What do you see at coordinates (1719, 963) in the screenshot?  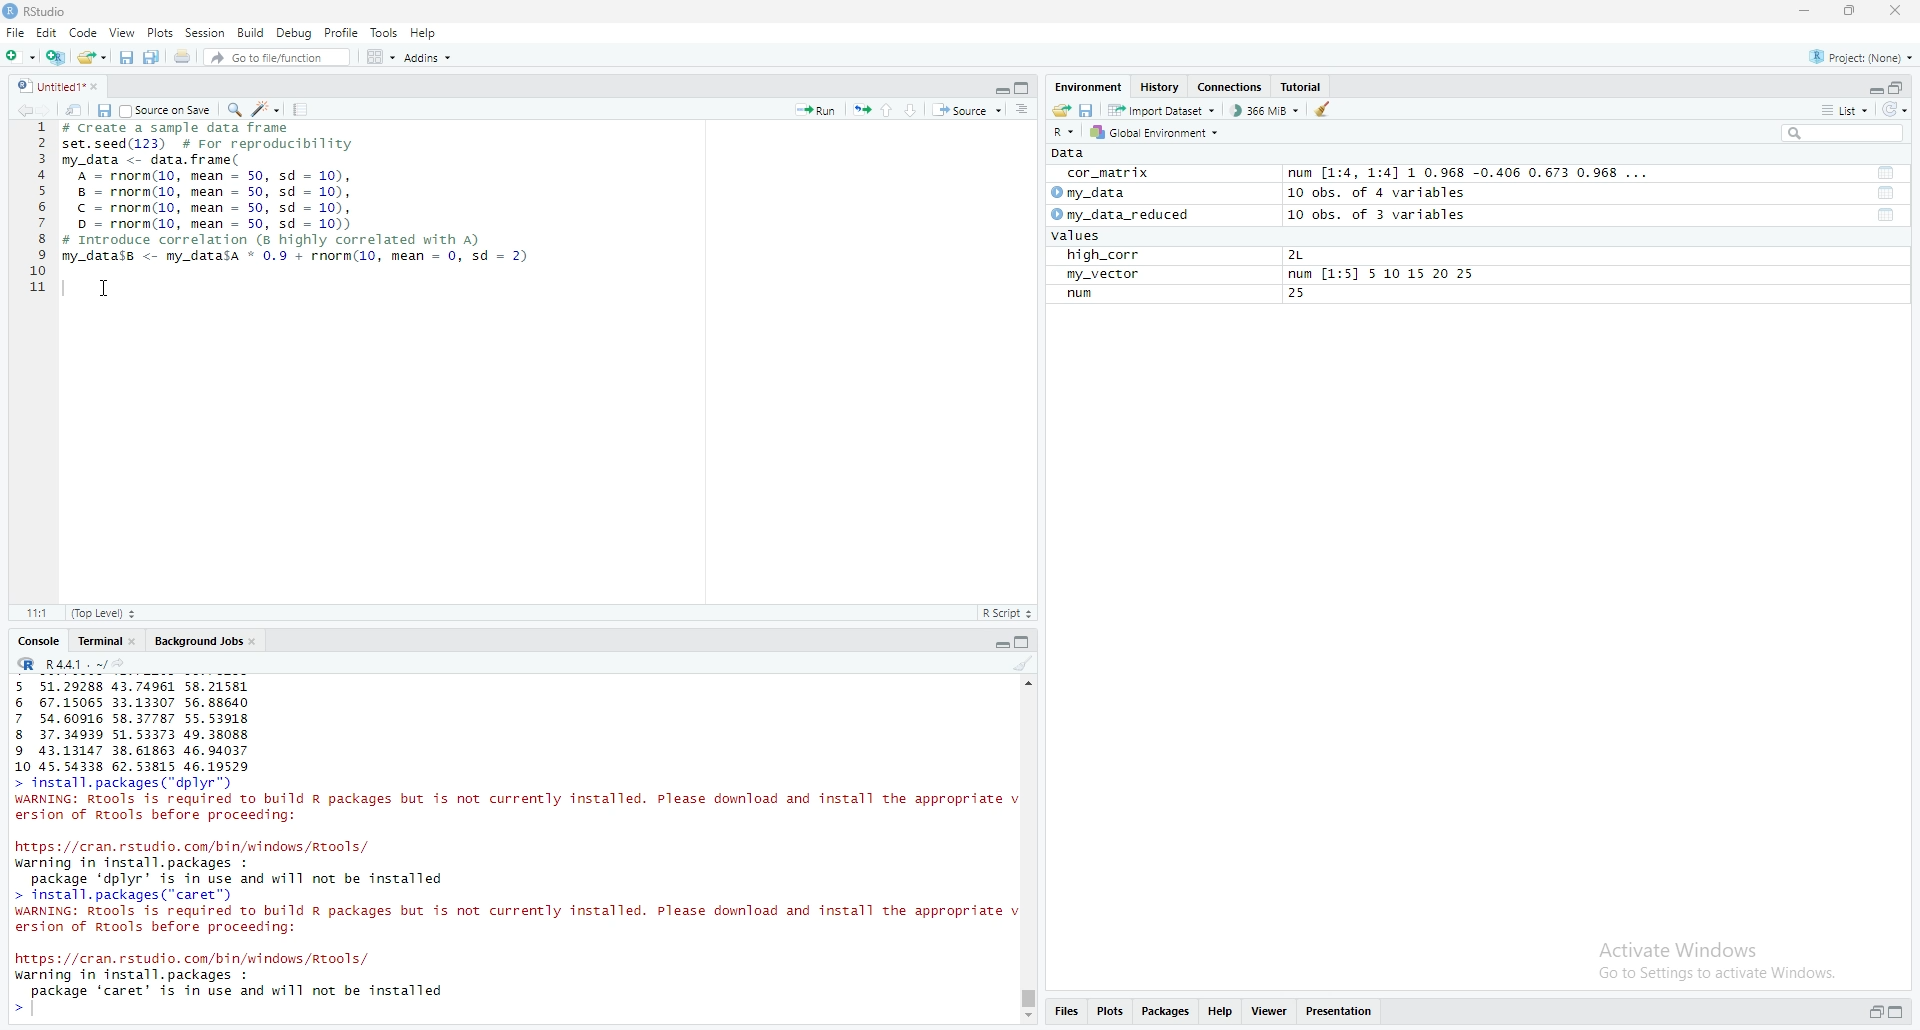 I see `Activate Windows
Go to Settings to activate Windows.` at bounding box center [1719, 963].